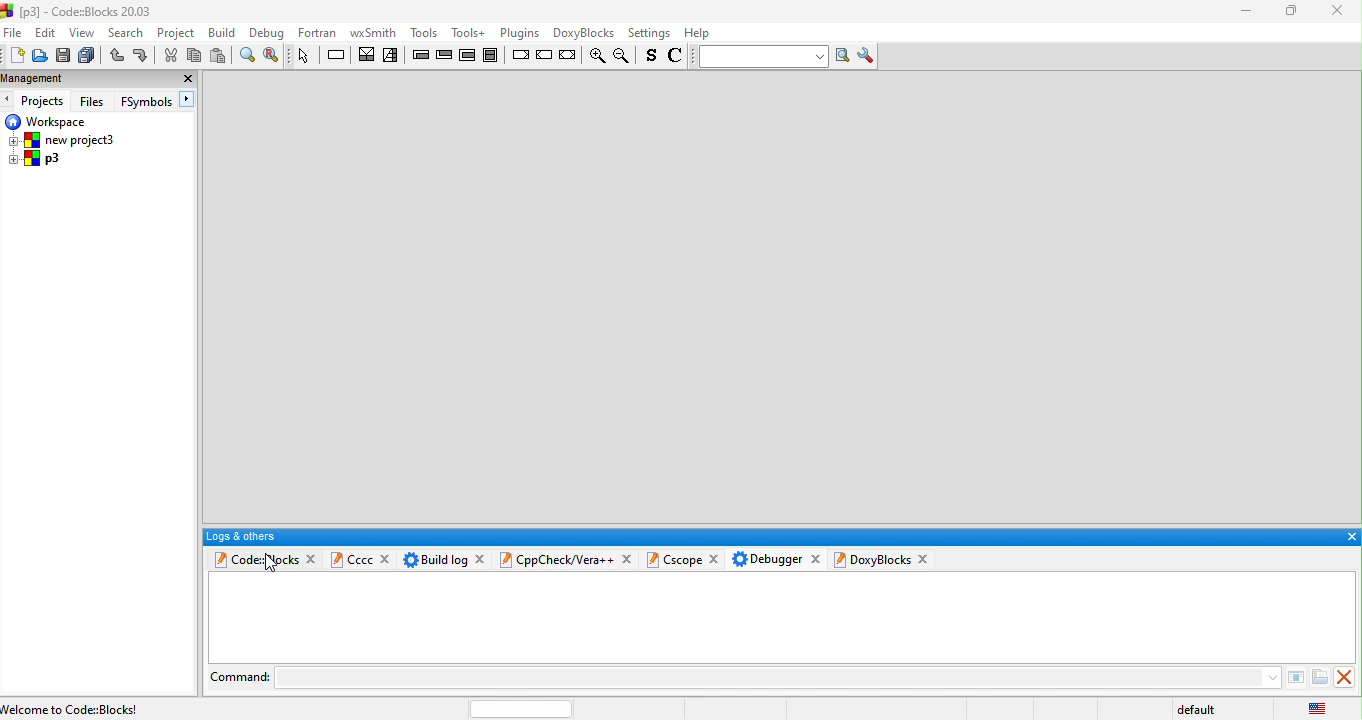 This screenshot has height=720, width=1362. What do you see at coordinates (1269, 676) in the screenshot?
I see `dropdown` at bounding box center [1269, 676].